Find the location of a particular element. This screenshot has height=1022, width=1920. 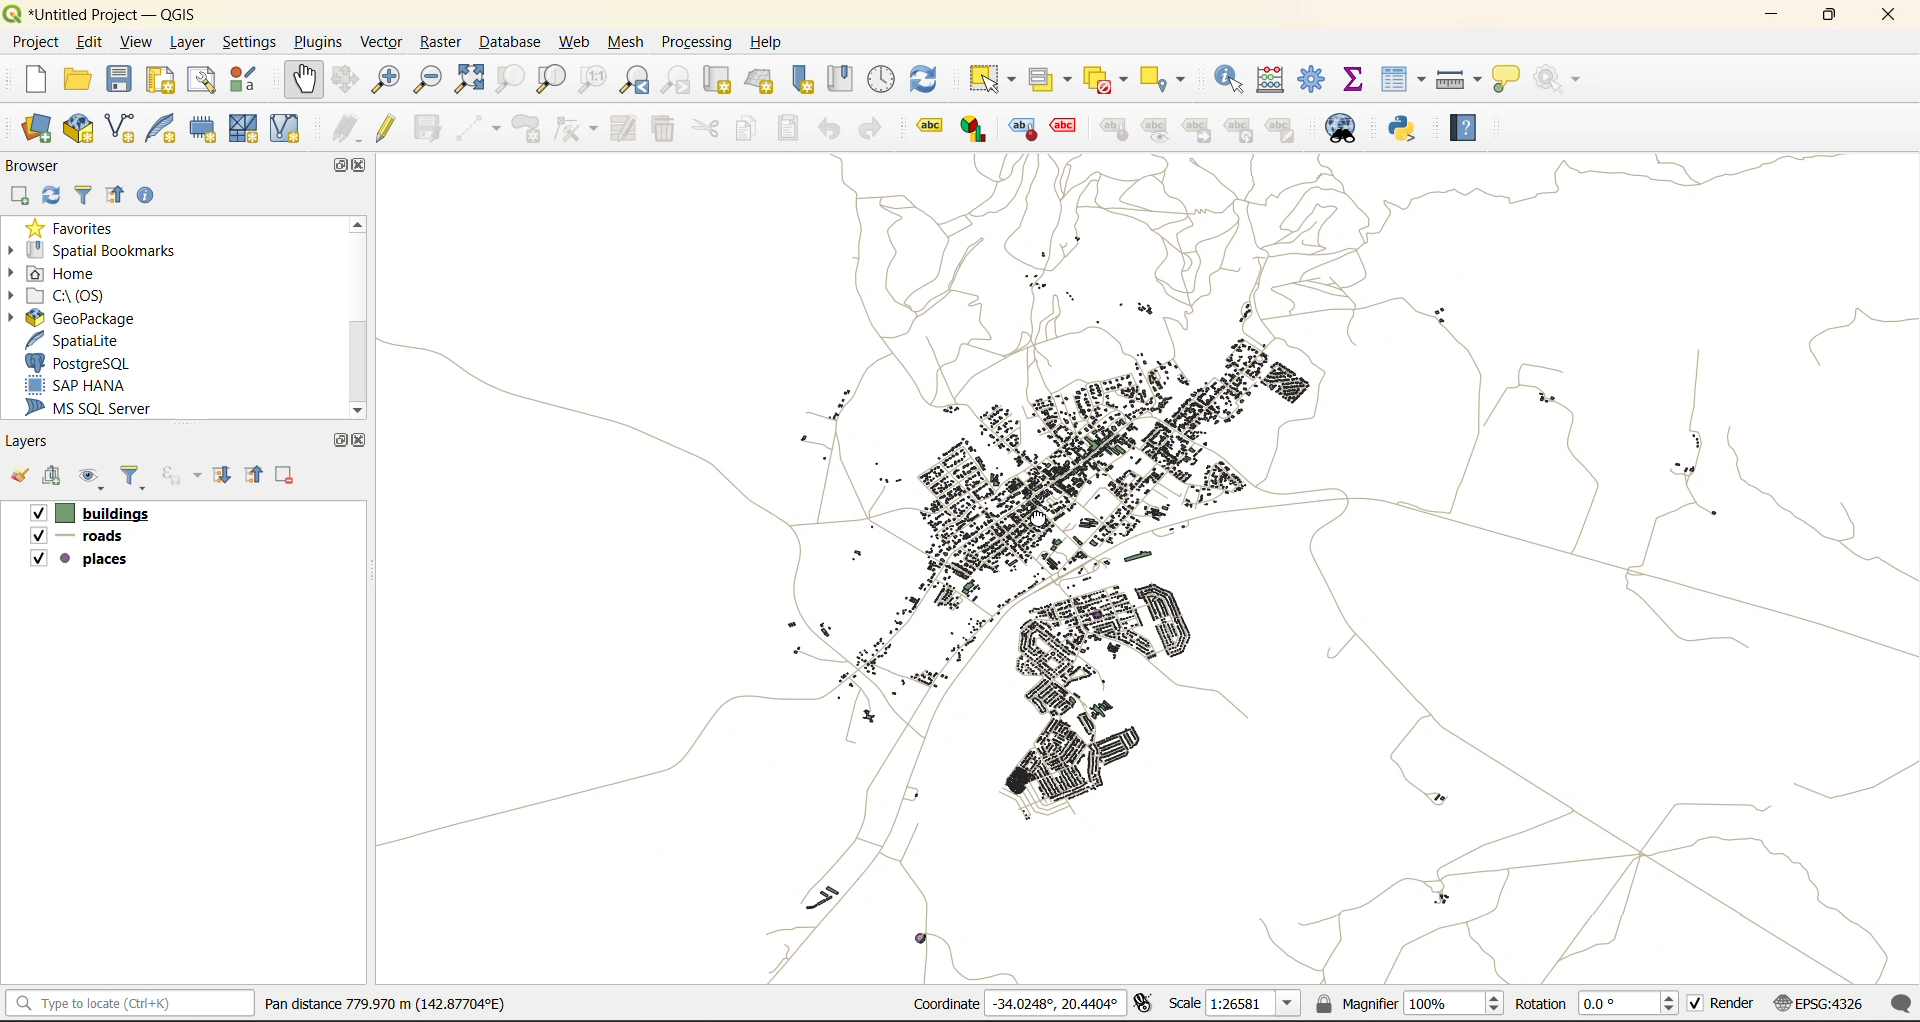

style manager is located at coordinates (251, 77).